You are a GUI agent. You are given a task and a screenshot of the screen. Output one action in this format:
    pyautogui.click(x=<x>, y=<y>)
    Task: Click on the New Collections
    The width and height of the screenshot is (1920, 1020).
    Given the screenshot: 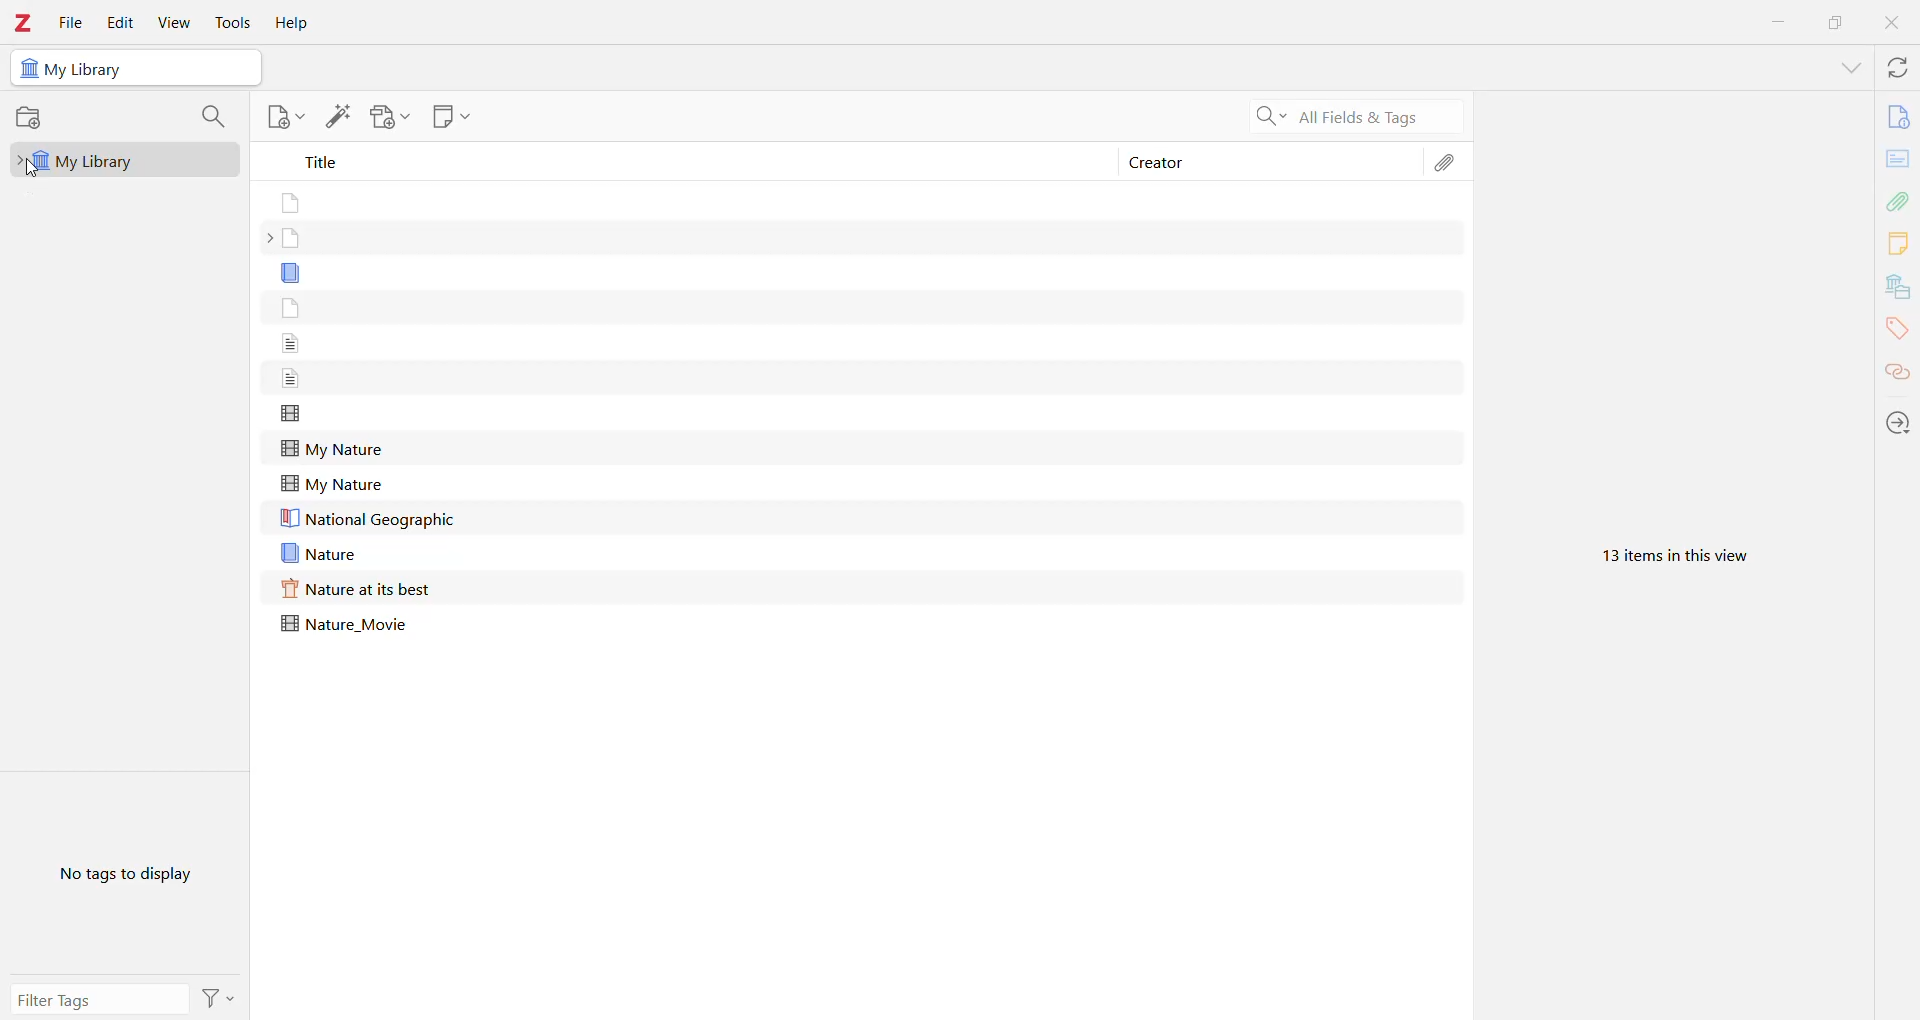 What is the action you would take?
    pyautogui.click(x=30, y=116)
    